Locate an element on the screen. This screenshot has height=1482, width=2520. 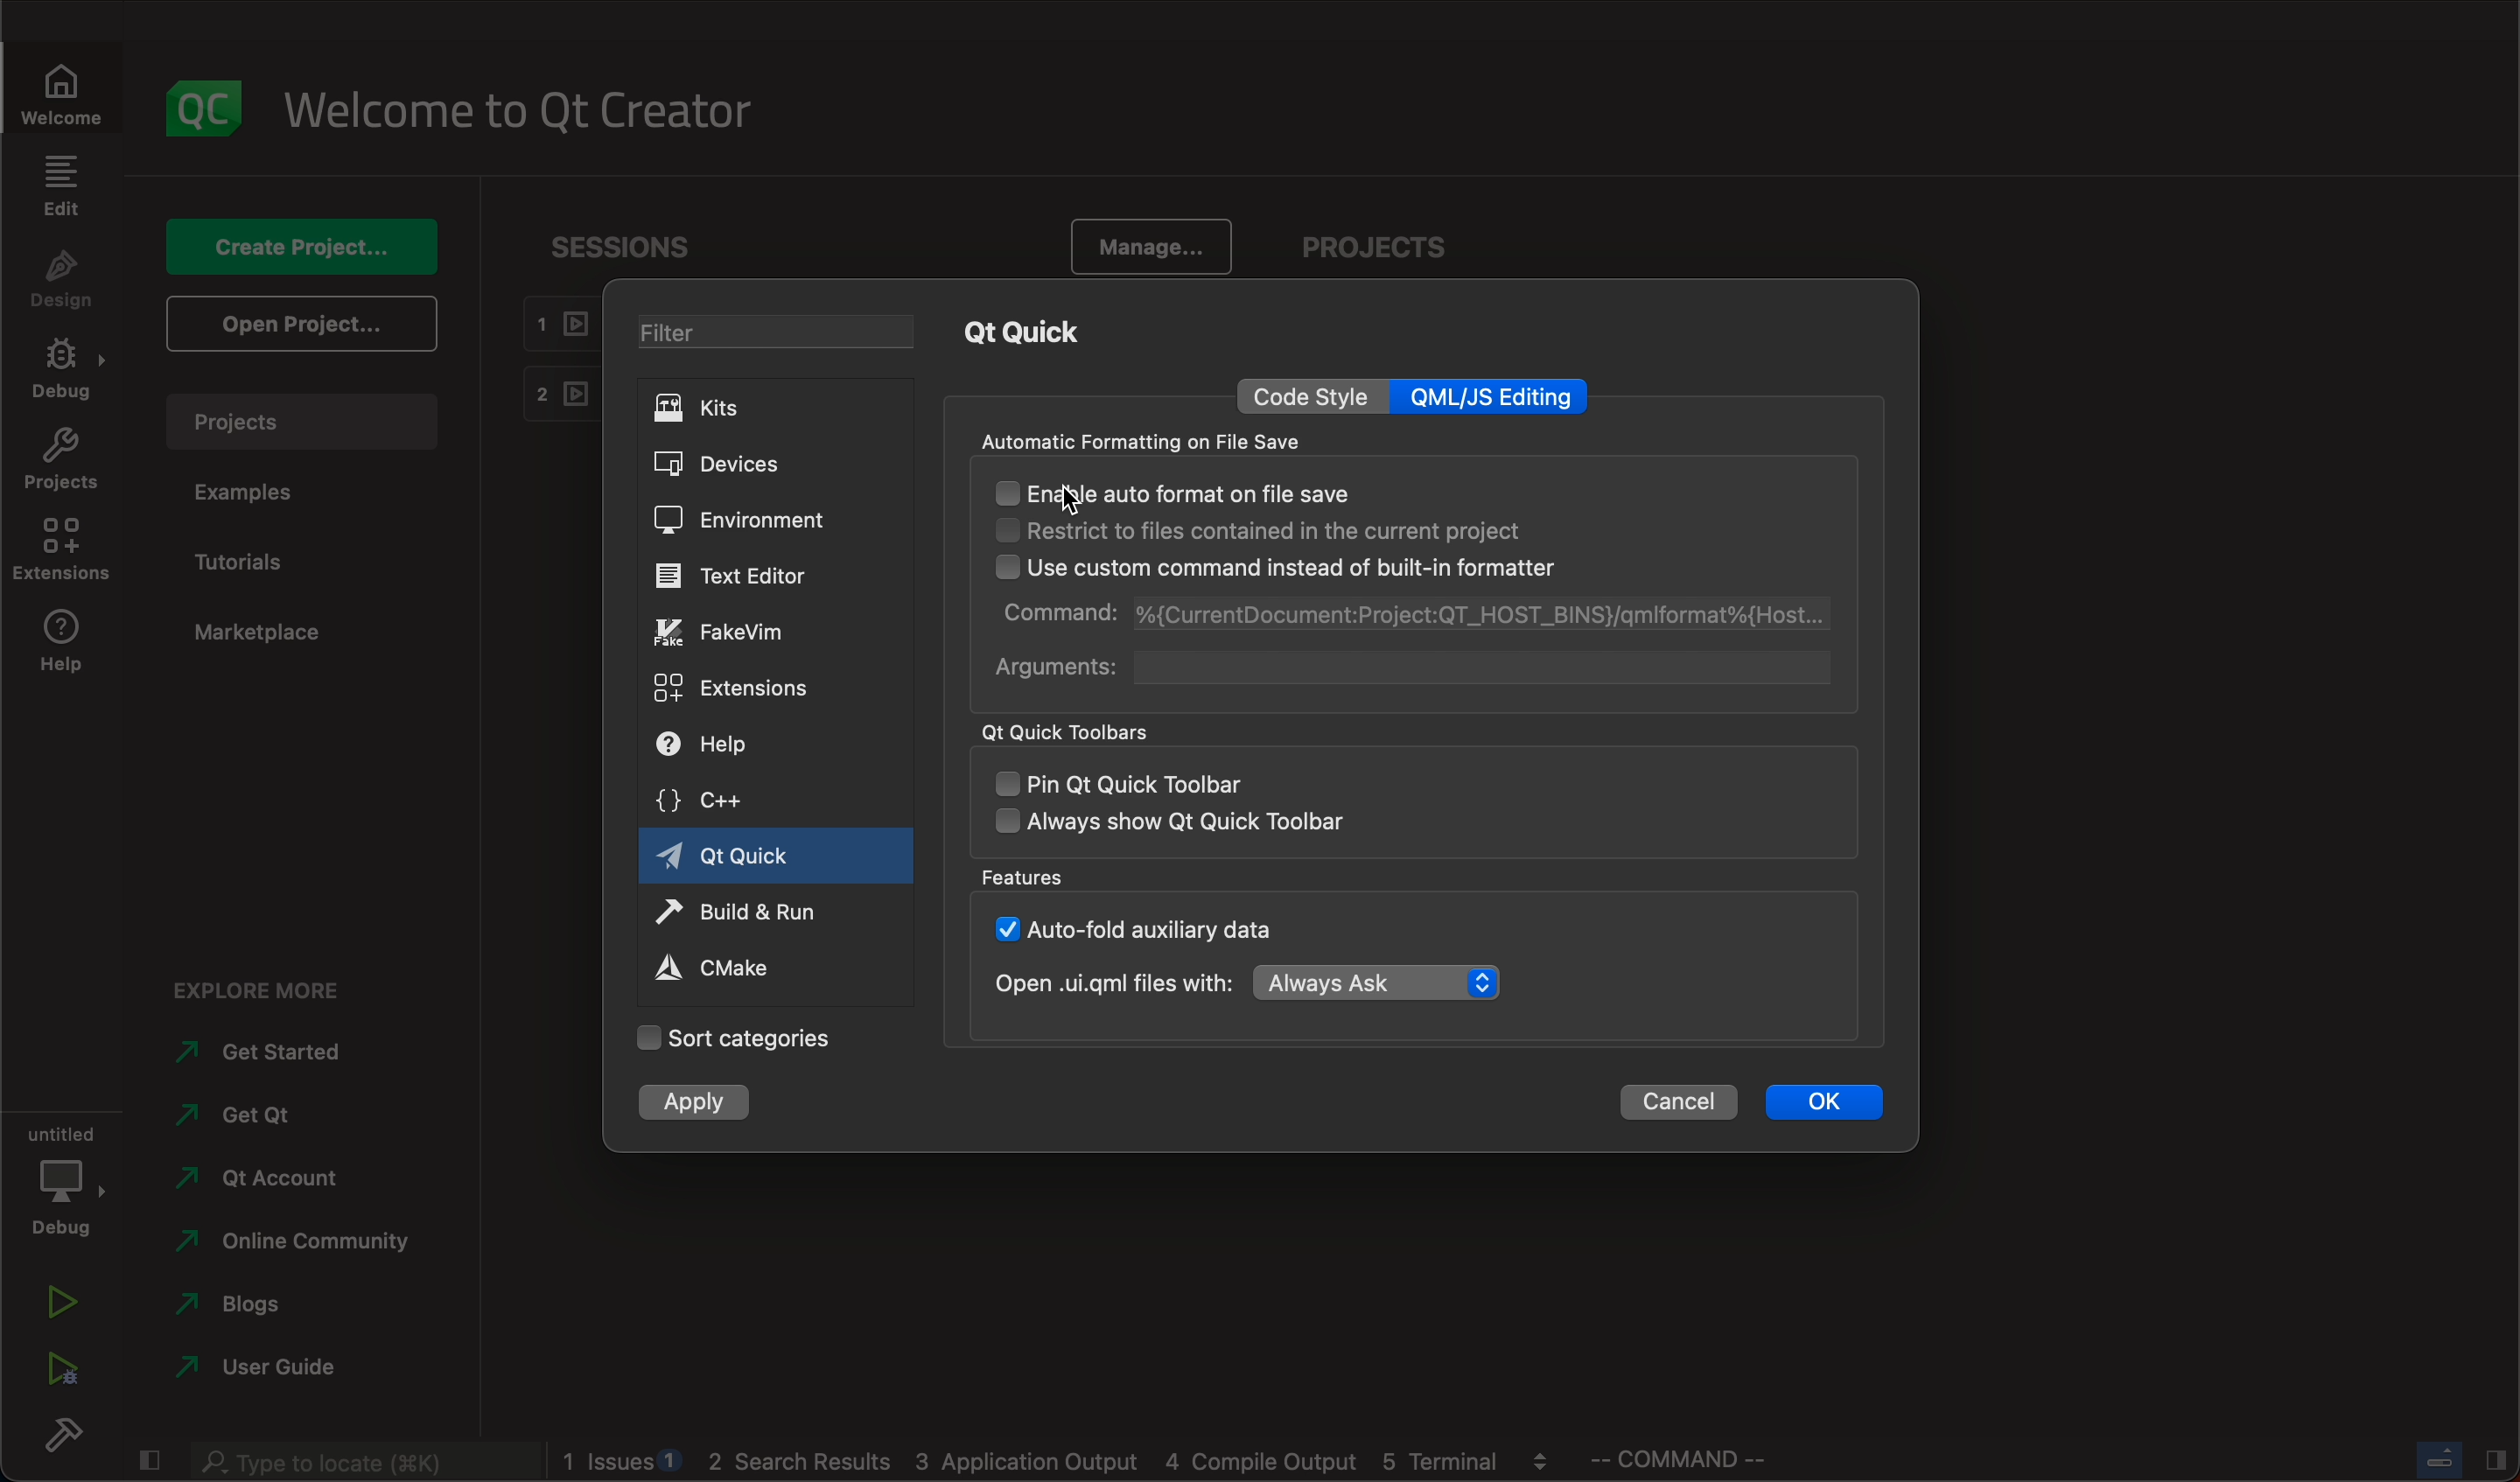
auto is located at coordinates (1176, 926).